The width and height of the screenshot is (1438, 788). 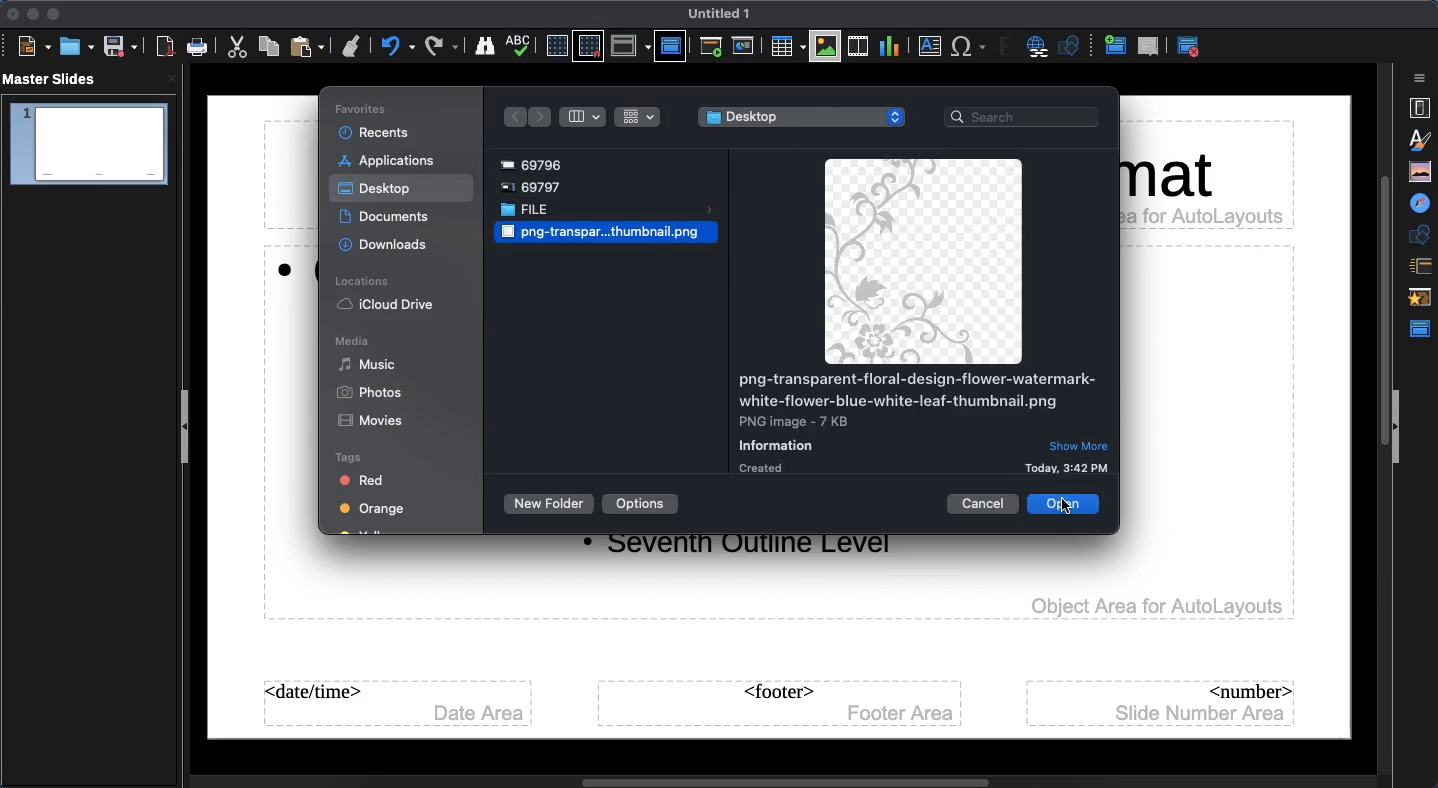 I want to click on Options, so click(x=640, y=504).